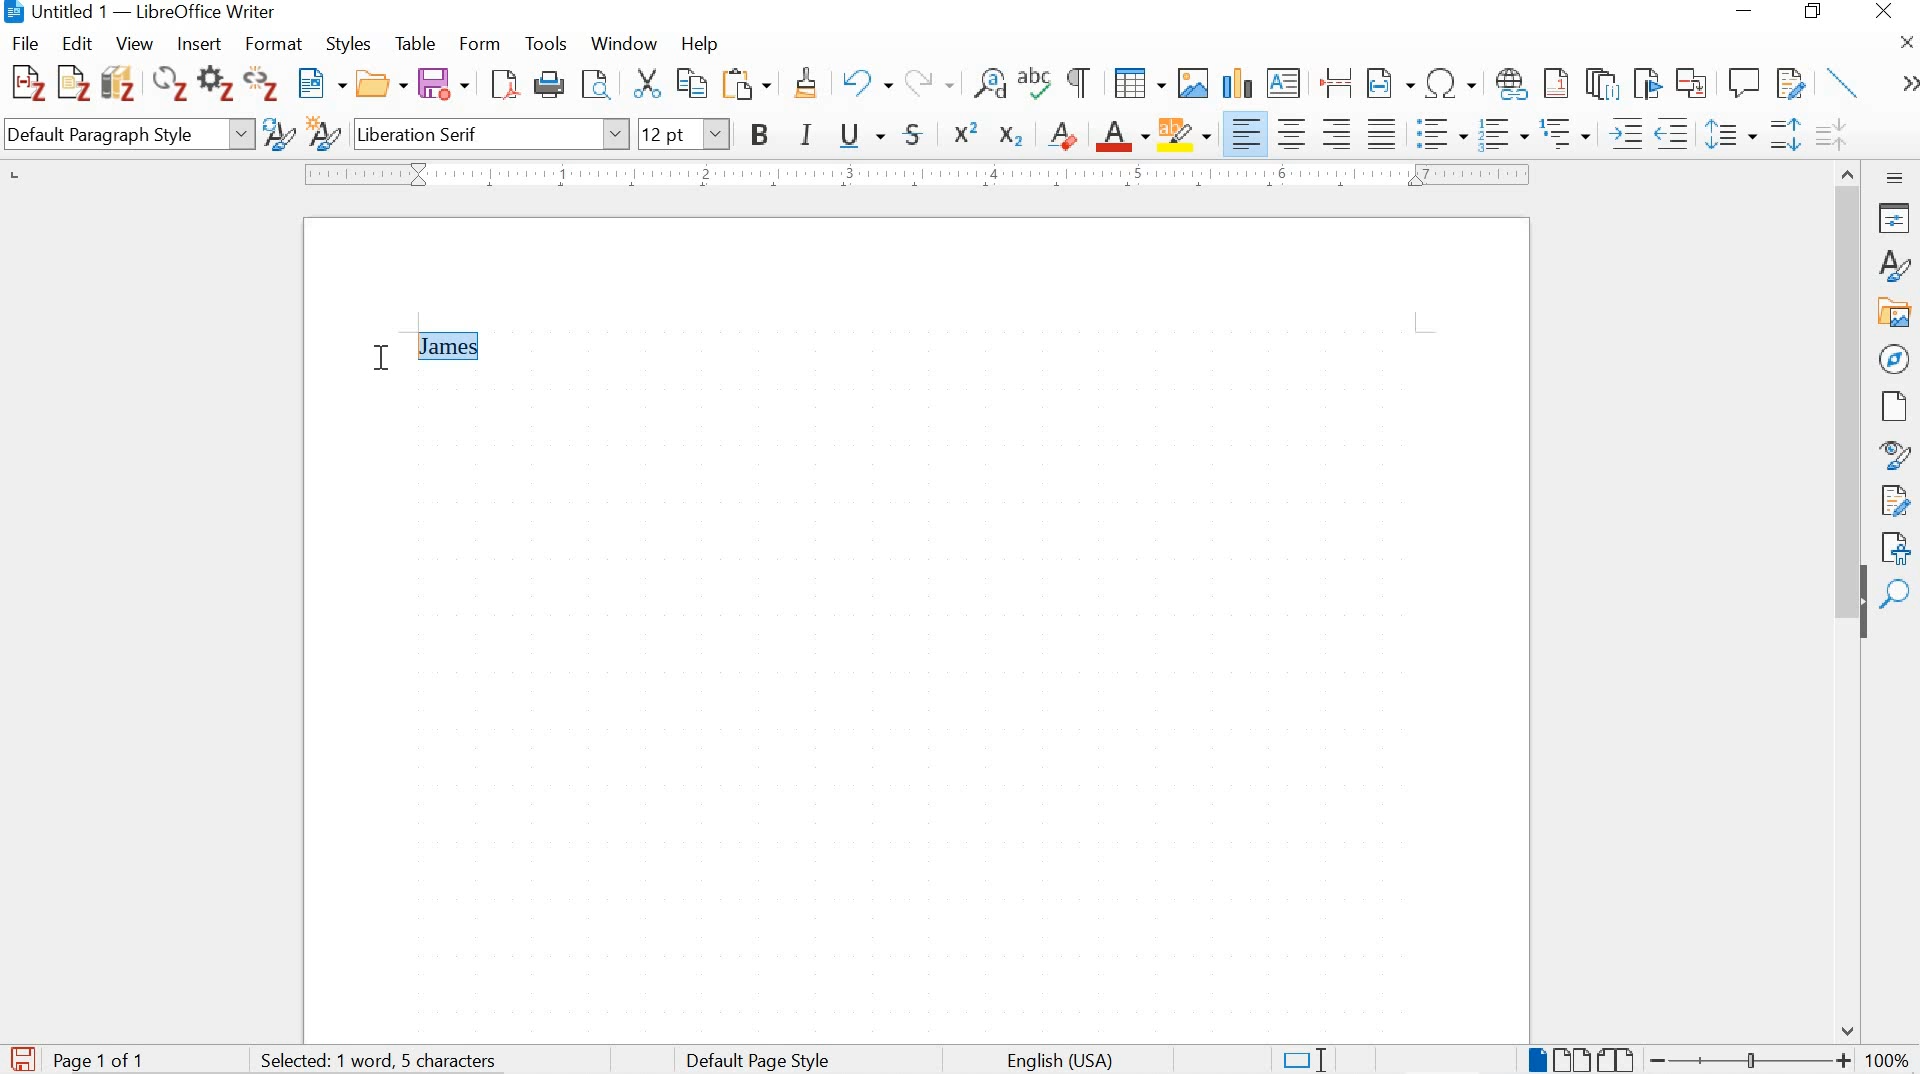  What do you see at coordinates (698, 44) in the screenshot?
I see `help` at bounding box center [698, 44].